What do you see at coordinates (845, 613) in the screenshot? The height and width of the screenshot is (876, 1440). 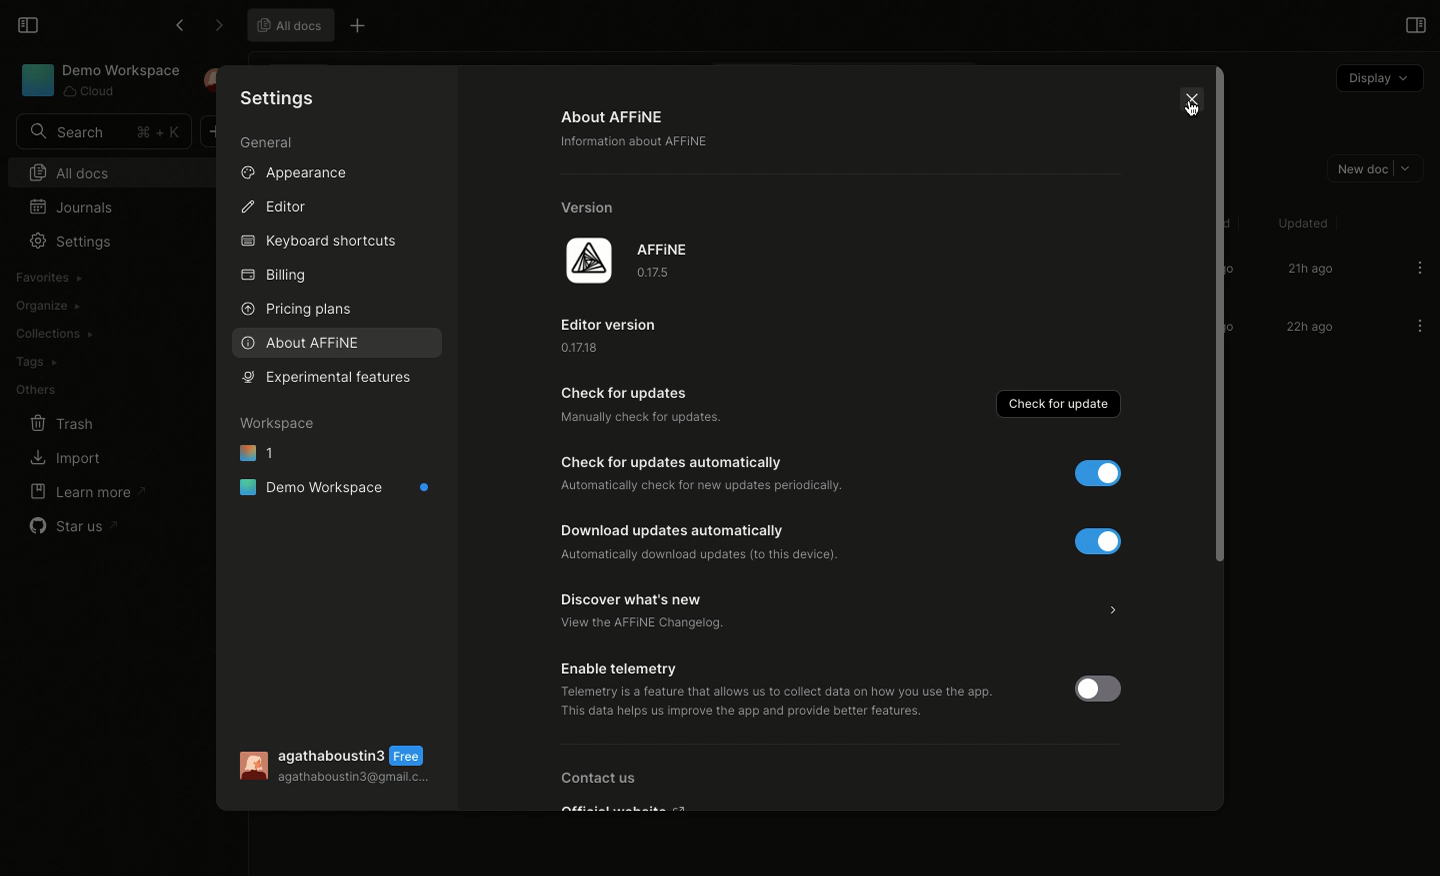 I see `Discover what's new` at bounding box center [845, 613].